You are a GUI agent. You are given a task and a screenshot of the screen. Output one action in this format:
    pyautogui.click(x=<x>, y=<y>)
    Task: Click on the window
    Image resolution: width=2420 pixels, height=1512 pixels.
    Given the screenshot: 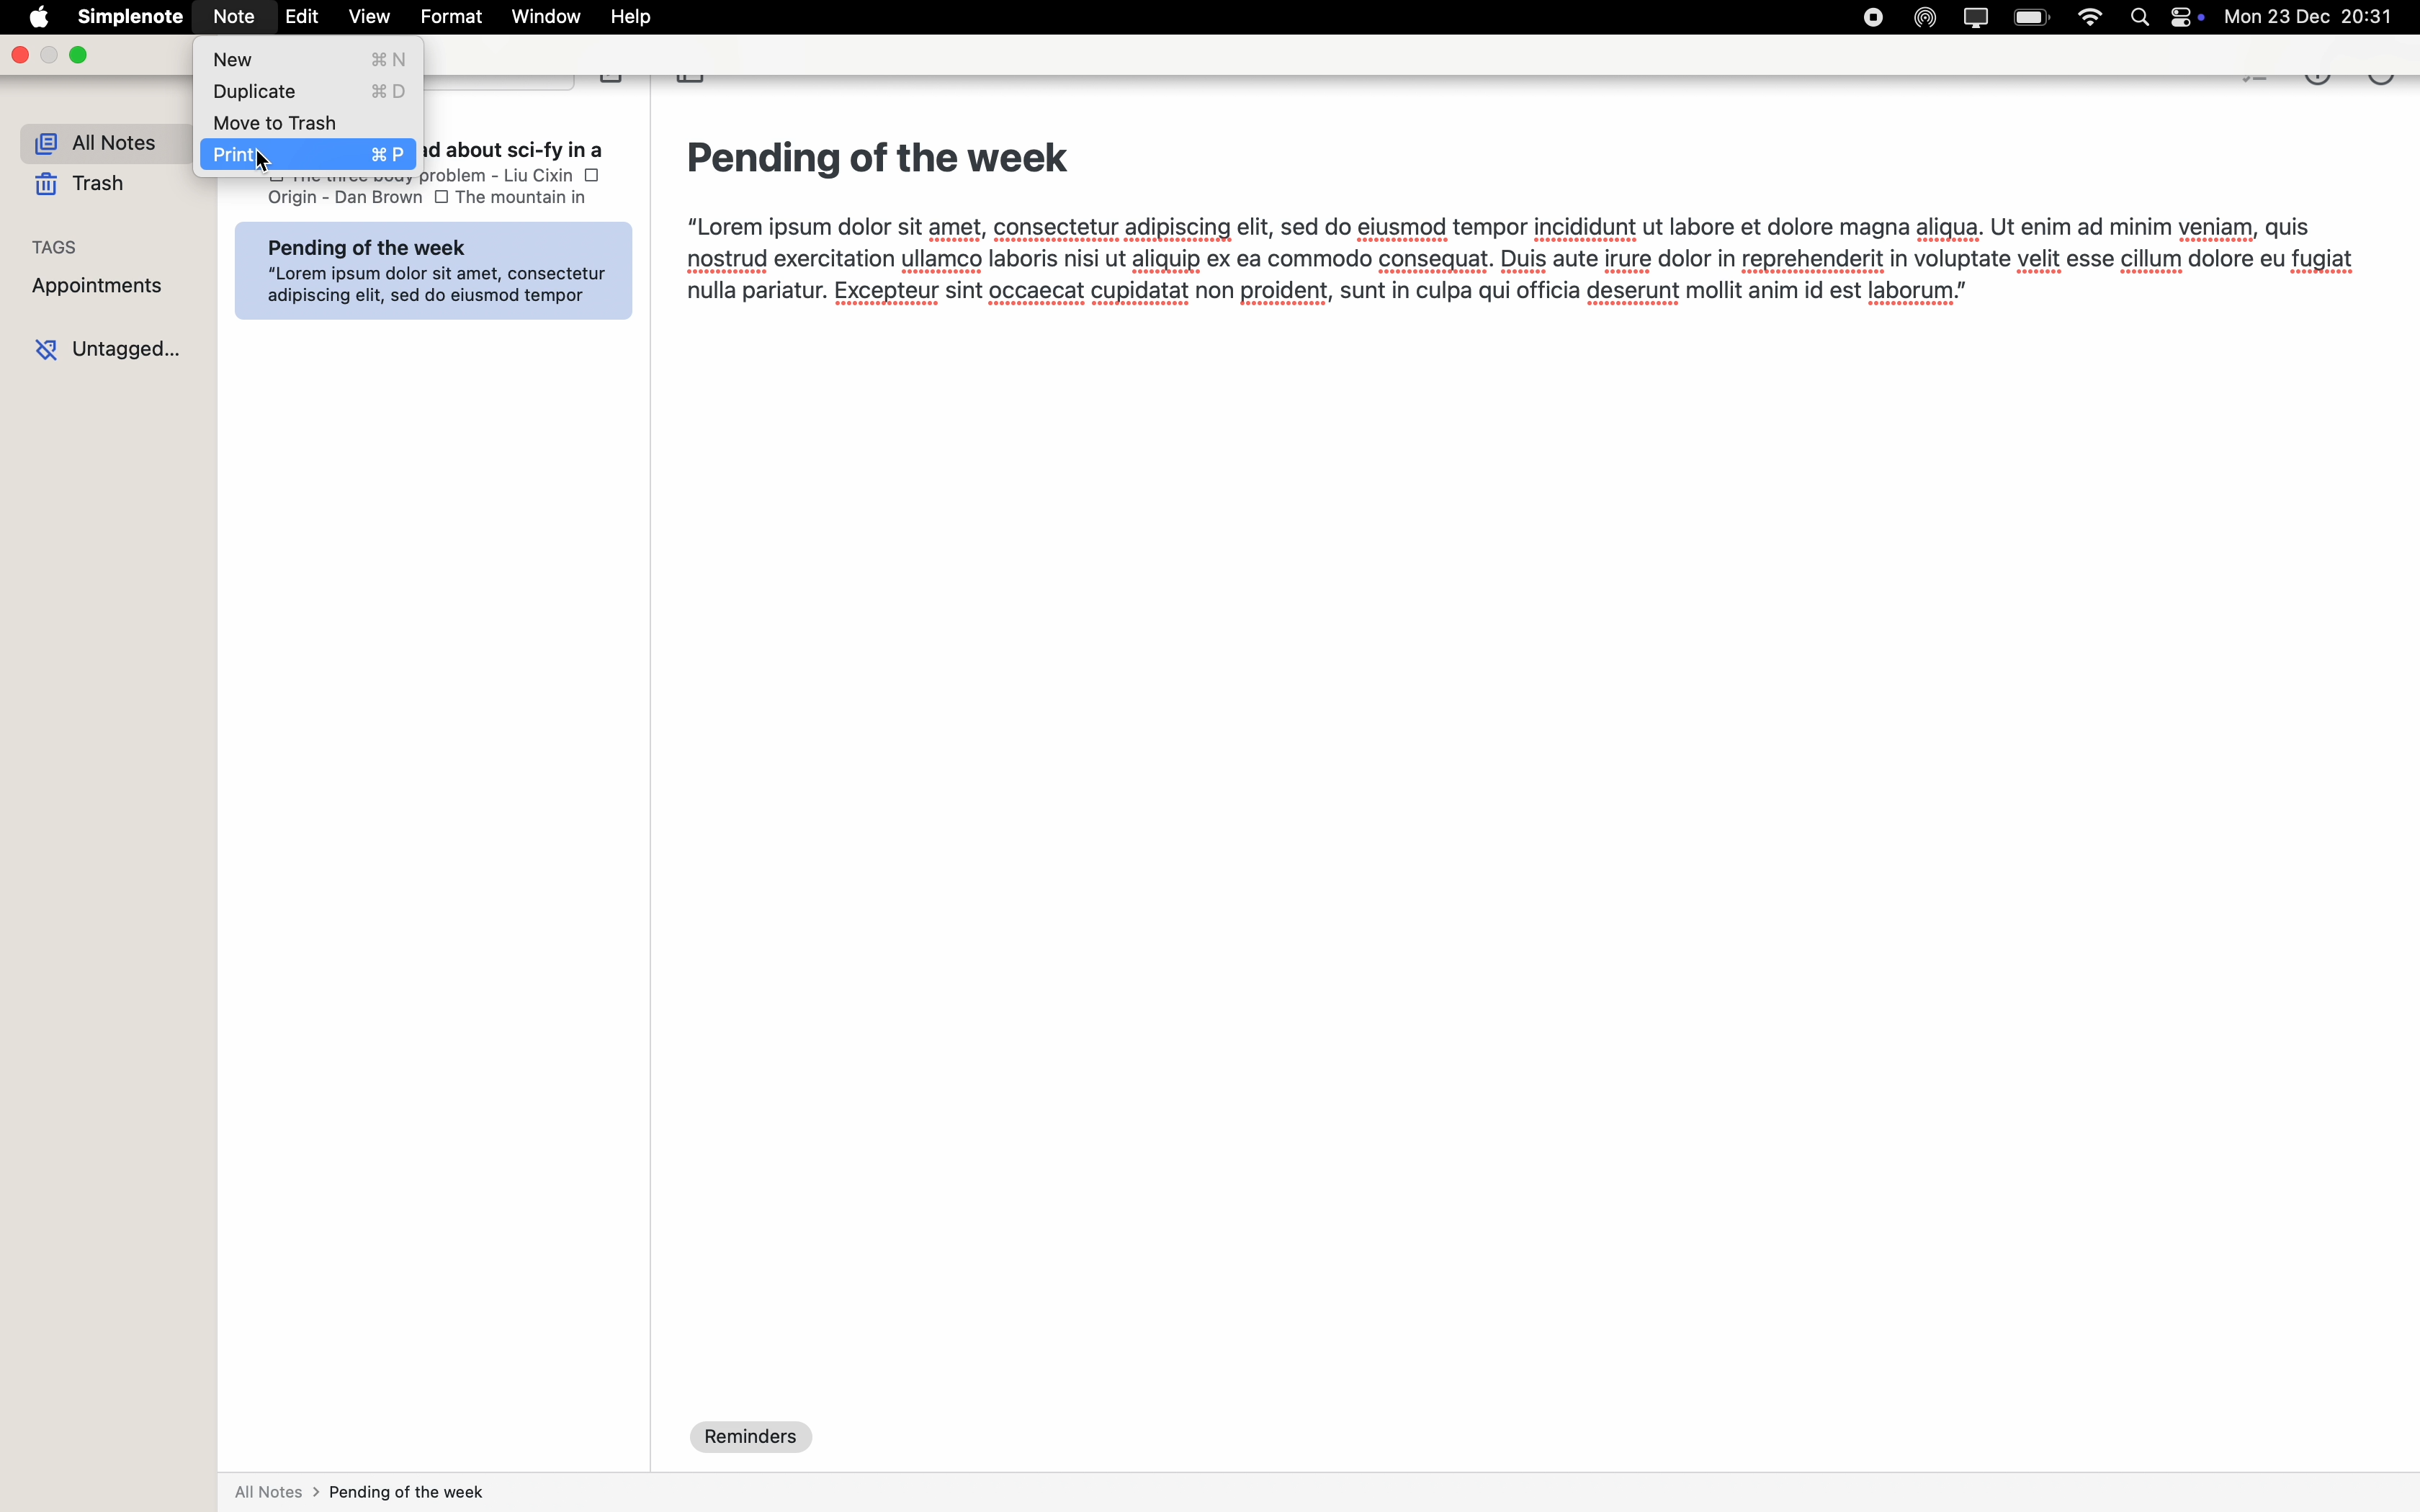 What is the action you would take?
    pyautogui.click(x=545, y=15)
    